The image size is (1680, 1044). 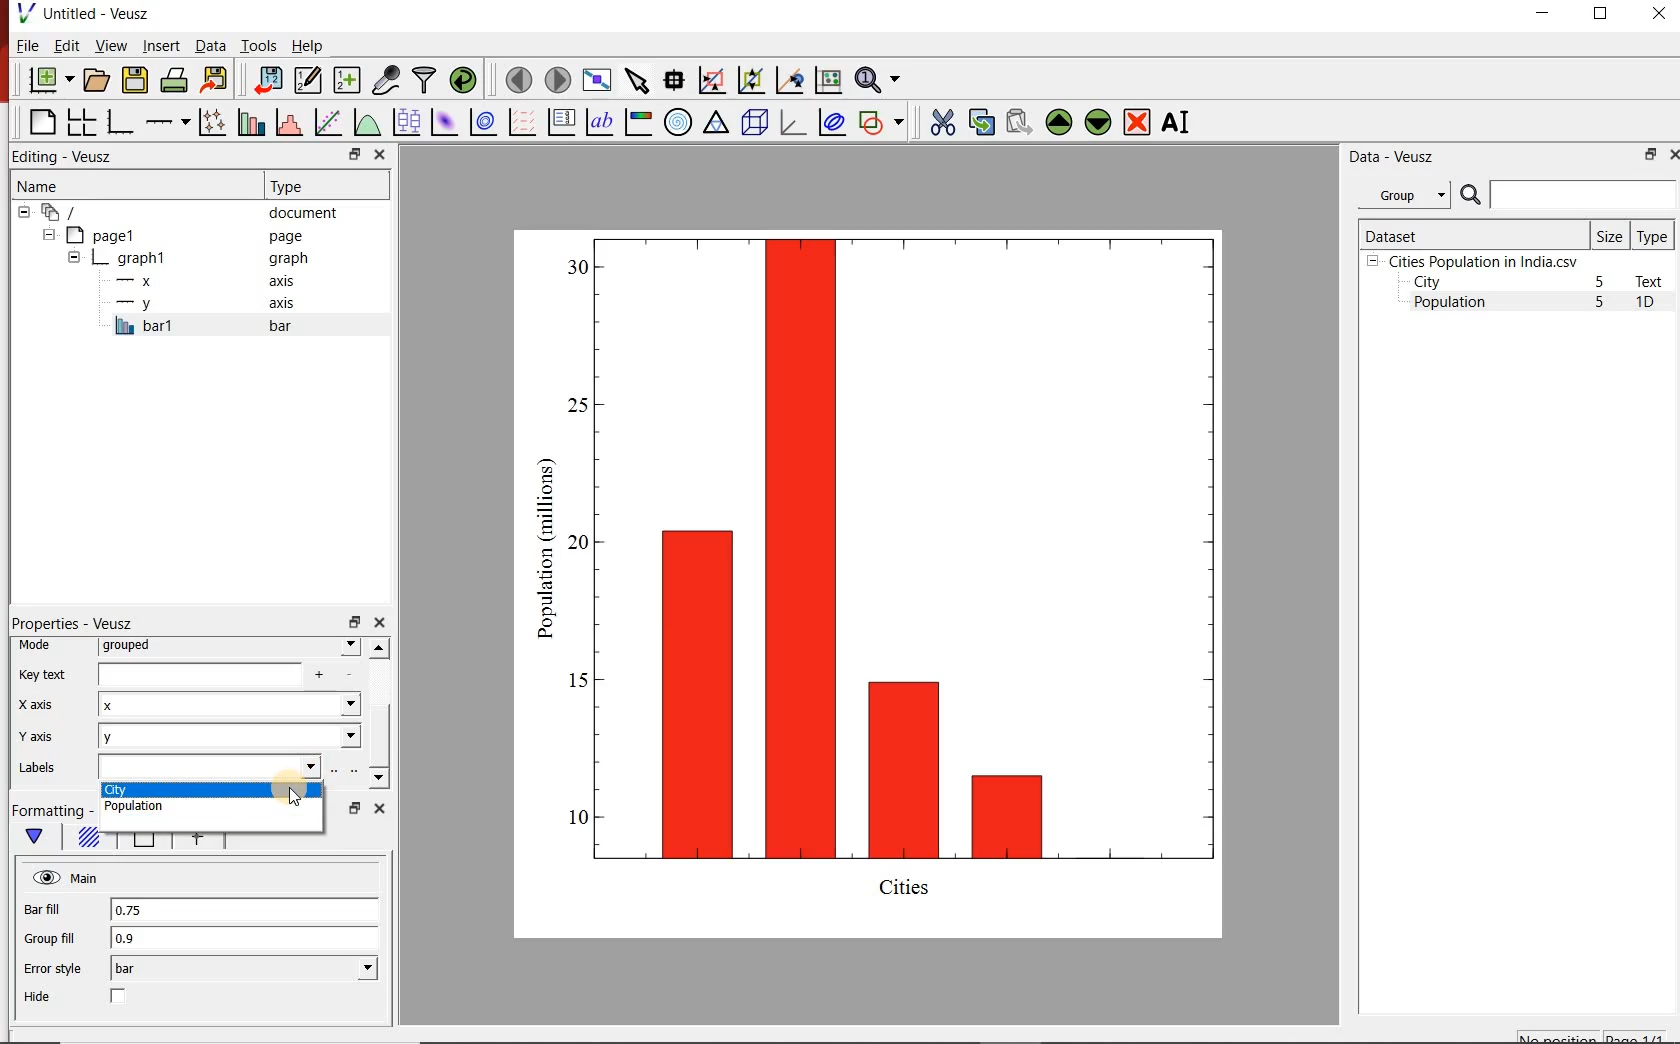 What do you see at coordinates (462, 80) in the screenshot?
I see `reload linked datasets` at bounding box center [462, 80].